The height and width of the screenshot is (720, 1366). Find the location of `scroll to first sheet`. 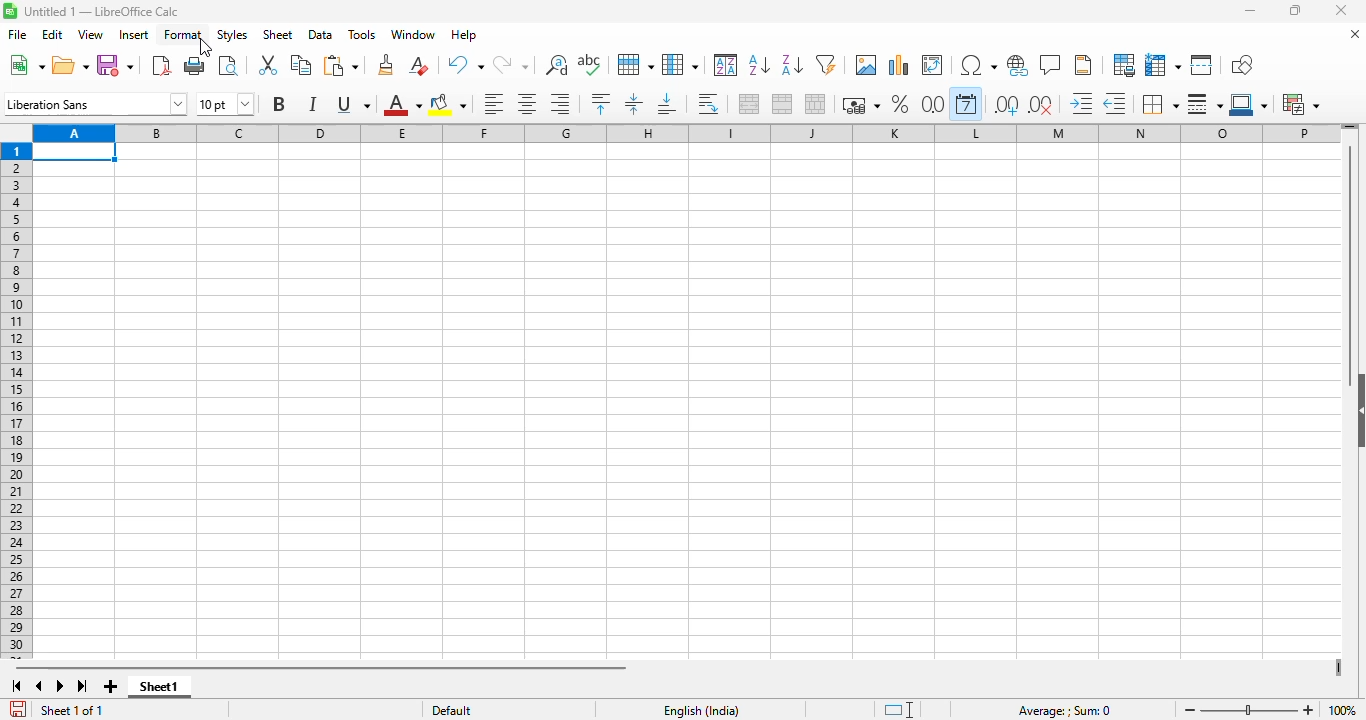

scroll to first sheet is located at coordinates (16, 687).